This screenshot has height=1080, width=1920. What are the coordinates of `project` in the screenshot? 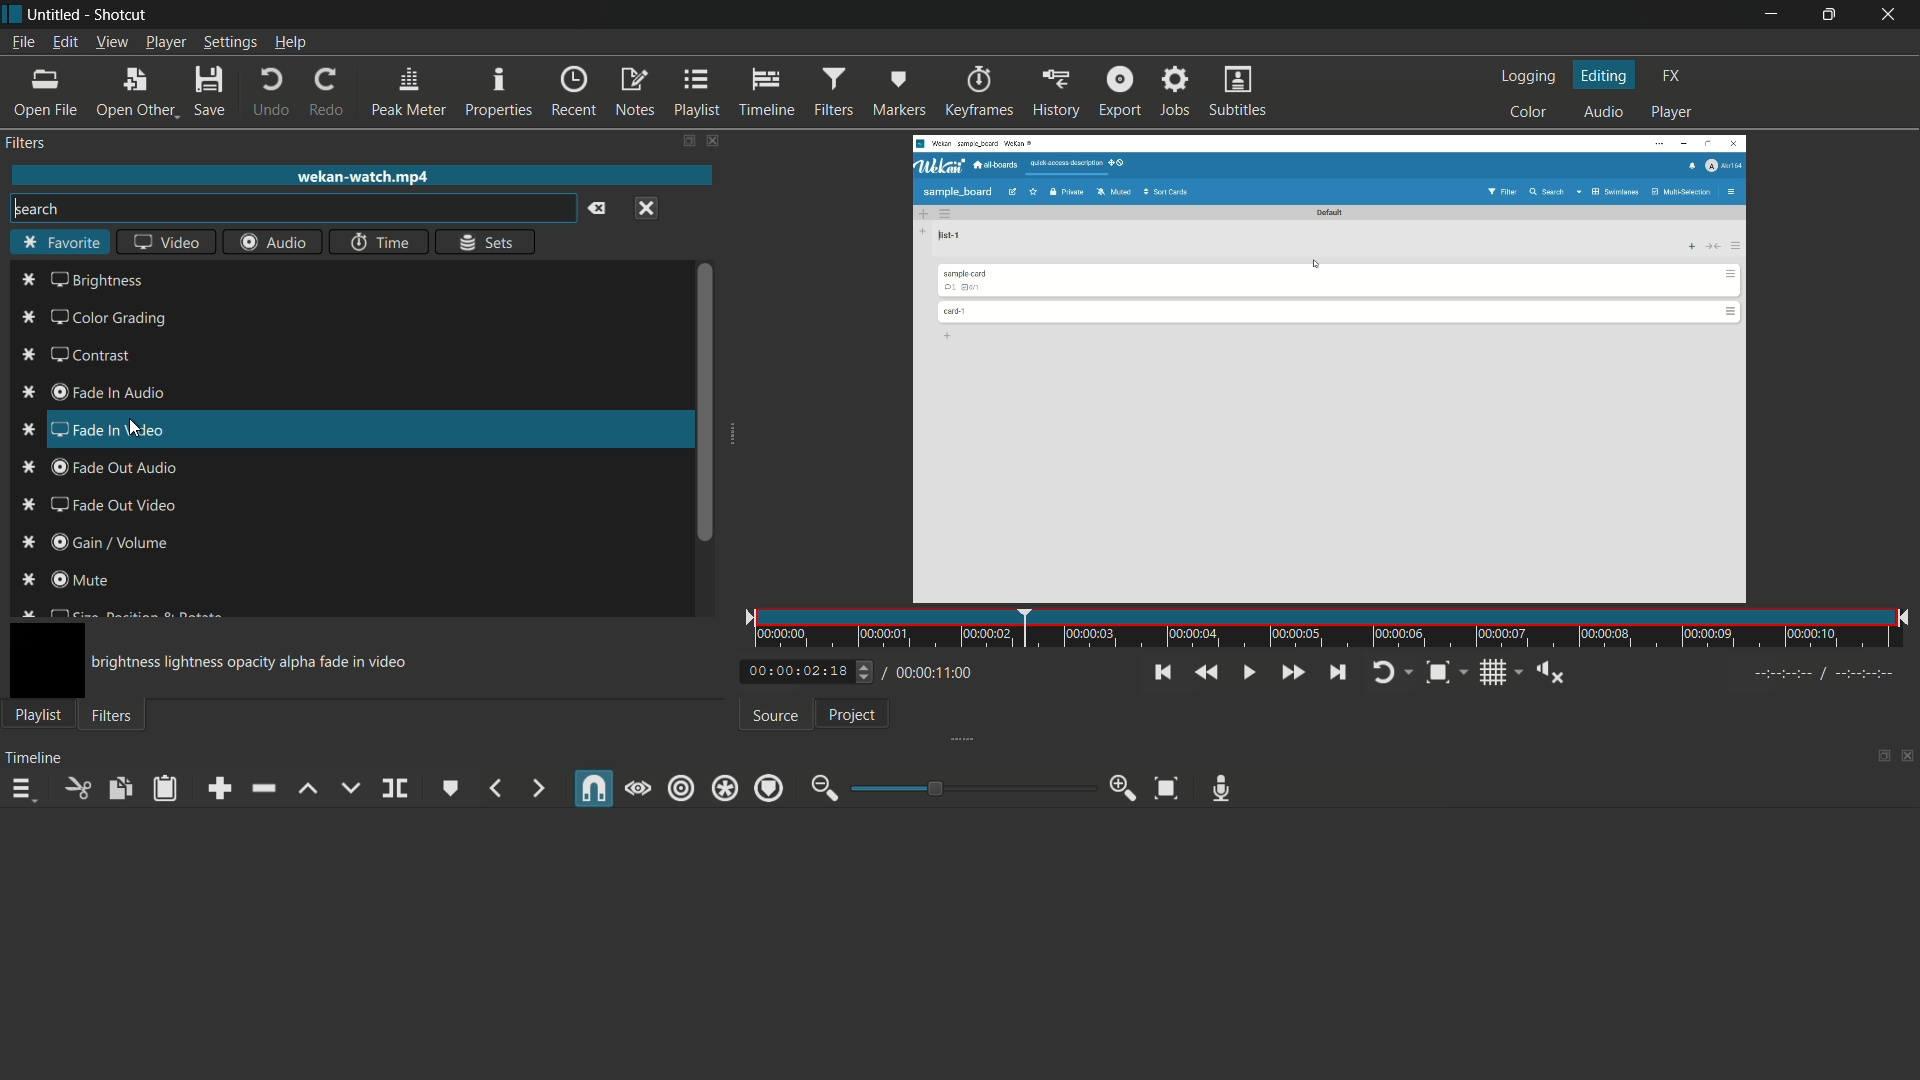 It's located at (854, 714).